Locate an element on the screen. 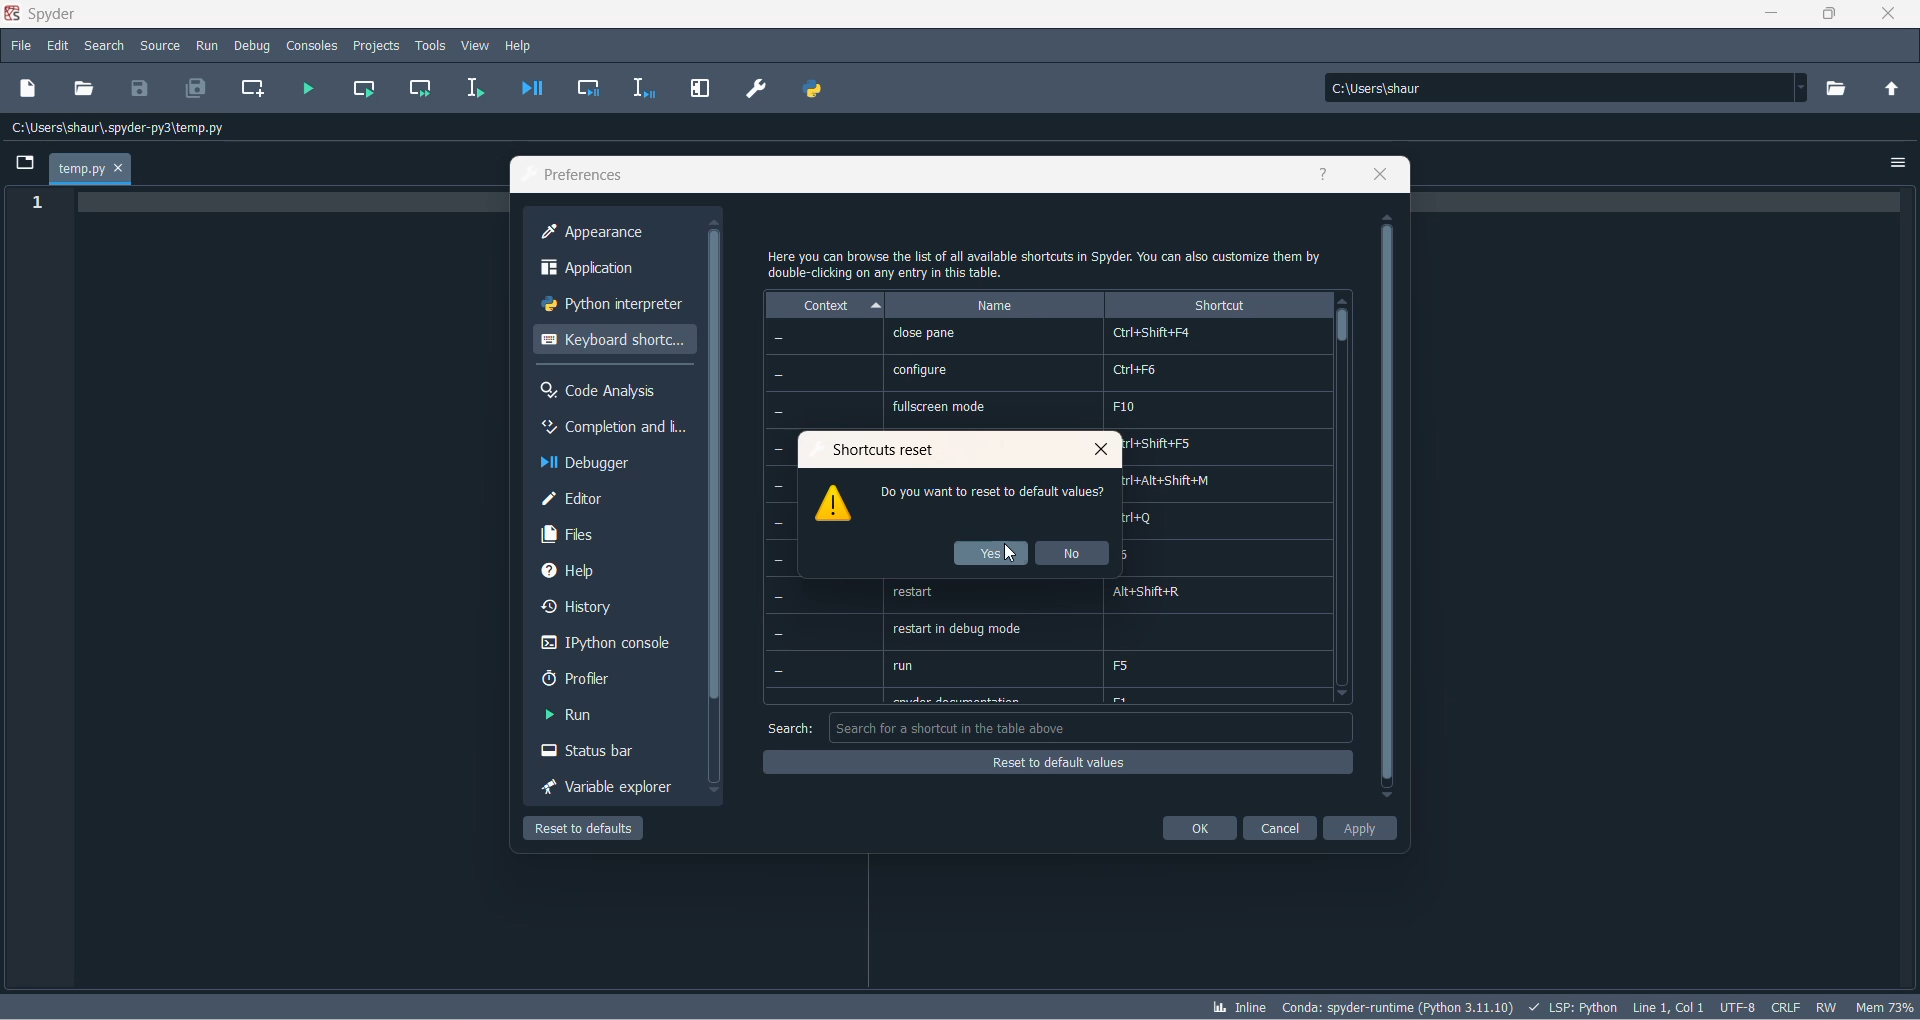 The image size is (1920, 1020). temp.py is located at coordinates (89, 169).